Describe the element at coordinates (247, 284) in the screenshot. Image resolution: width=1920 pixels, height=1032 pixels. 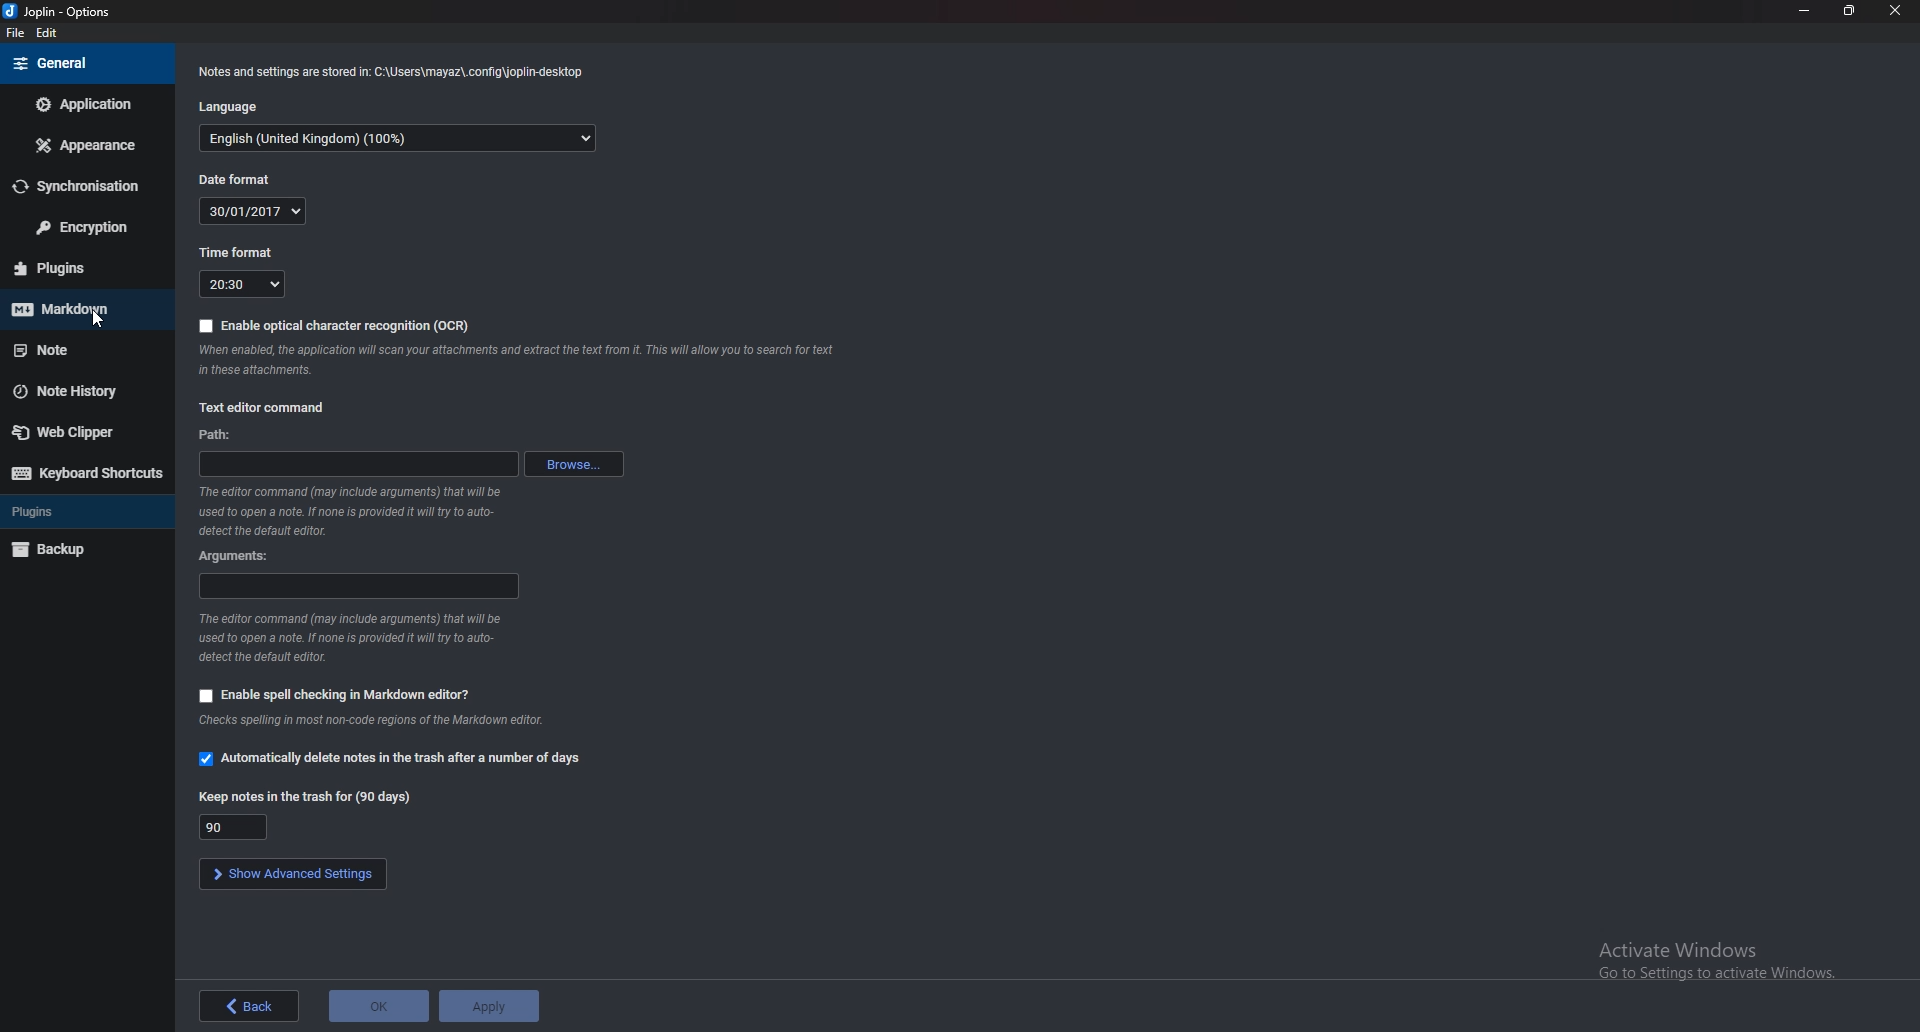
I see `Time format` at that location.